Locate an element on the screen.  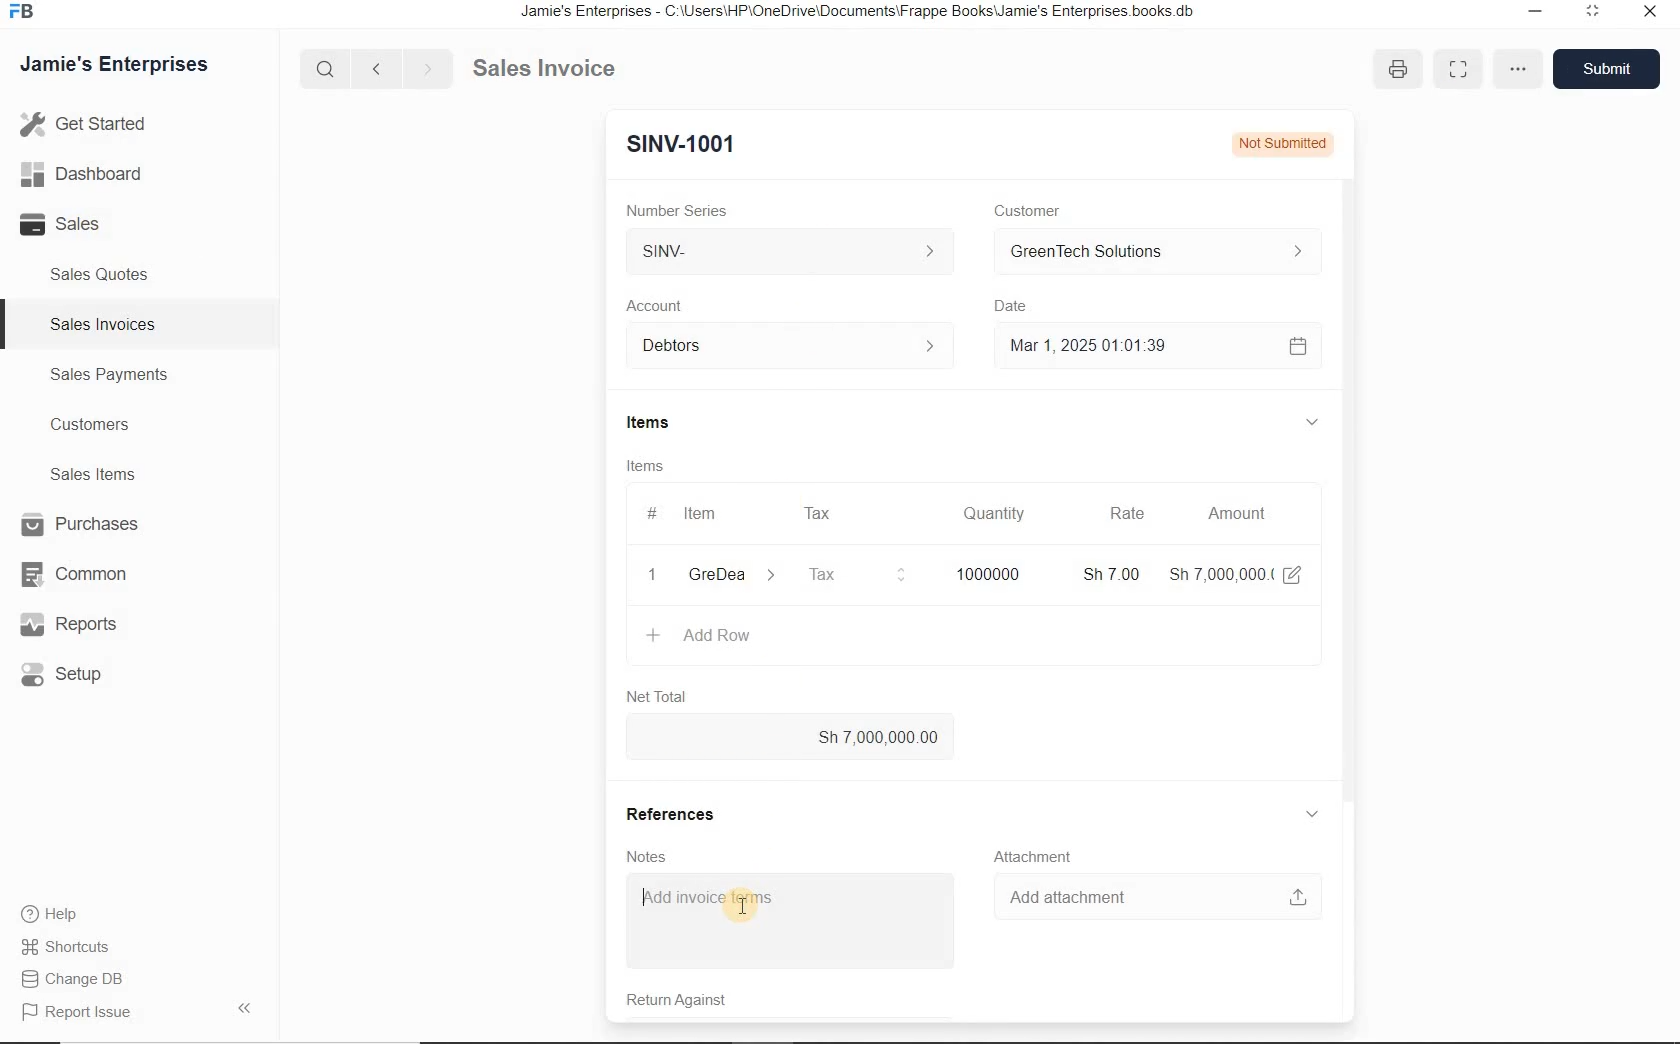
minimize is located at coordinates (1592, 14).